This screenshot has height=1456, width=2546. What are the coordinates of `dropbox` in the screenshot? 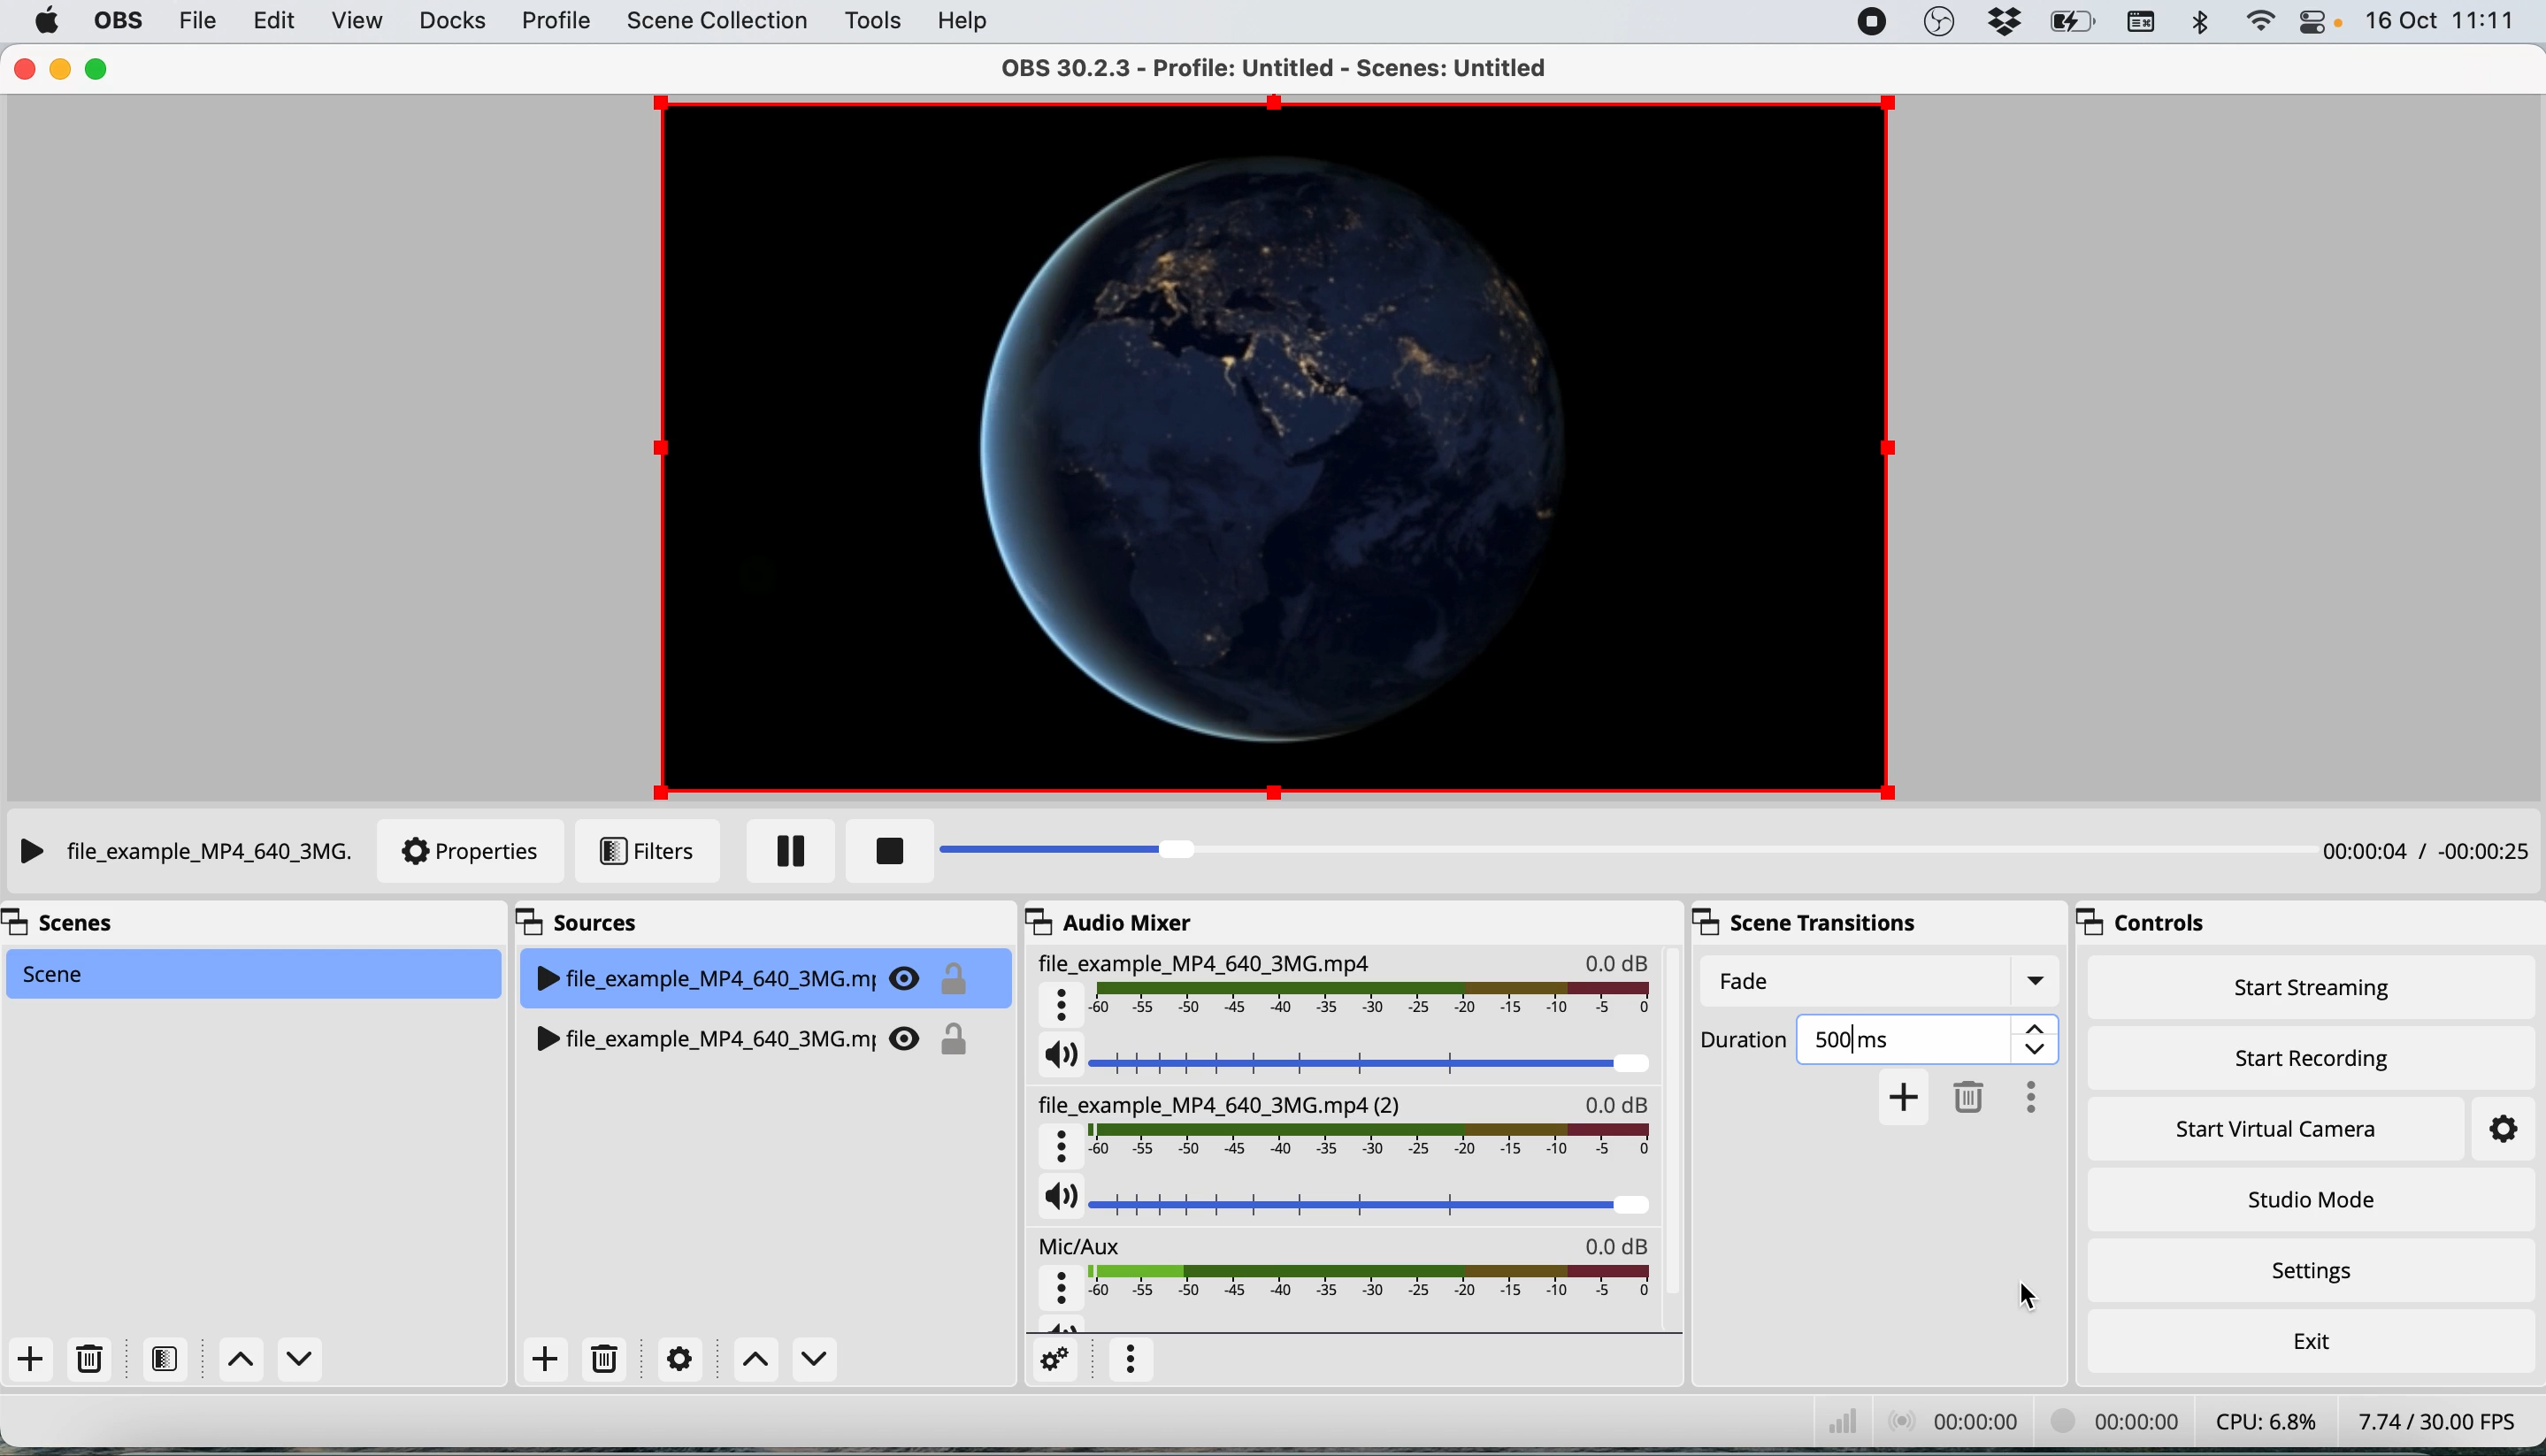 It's located at (2007, 22).